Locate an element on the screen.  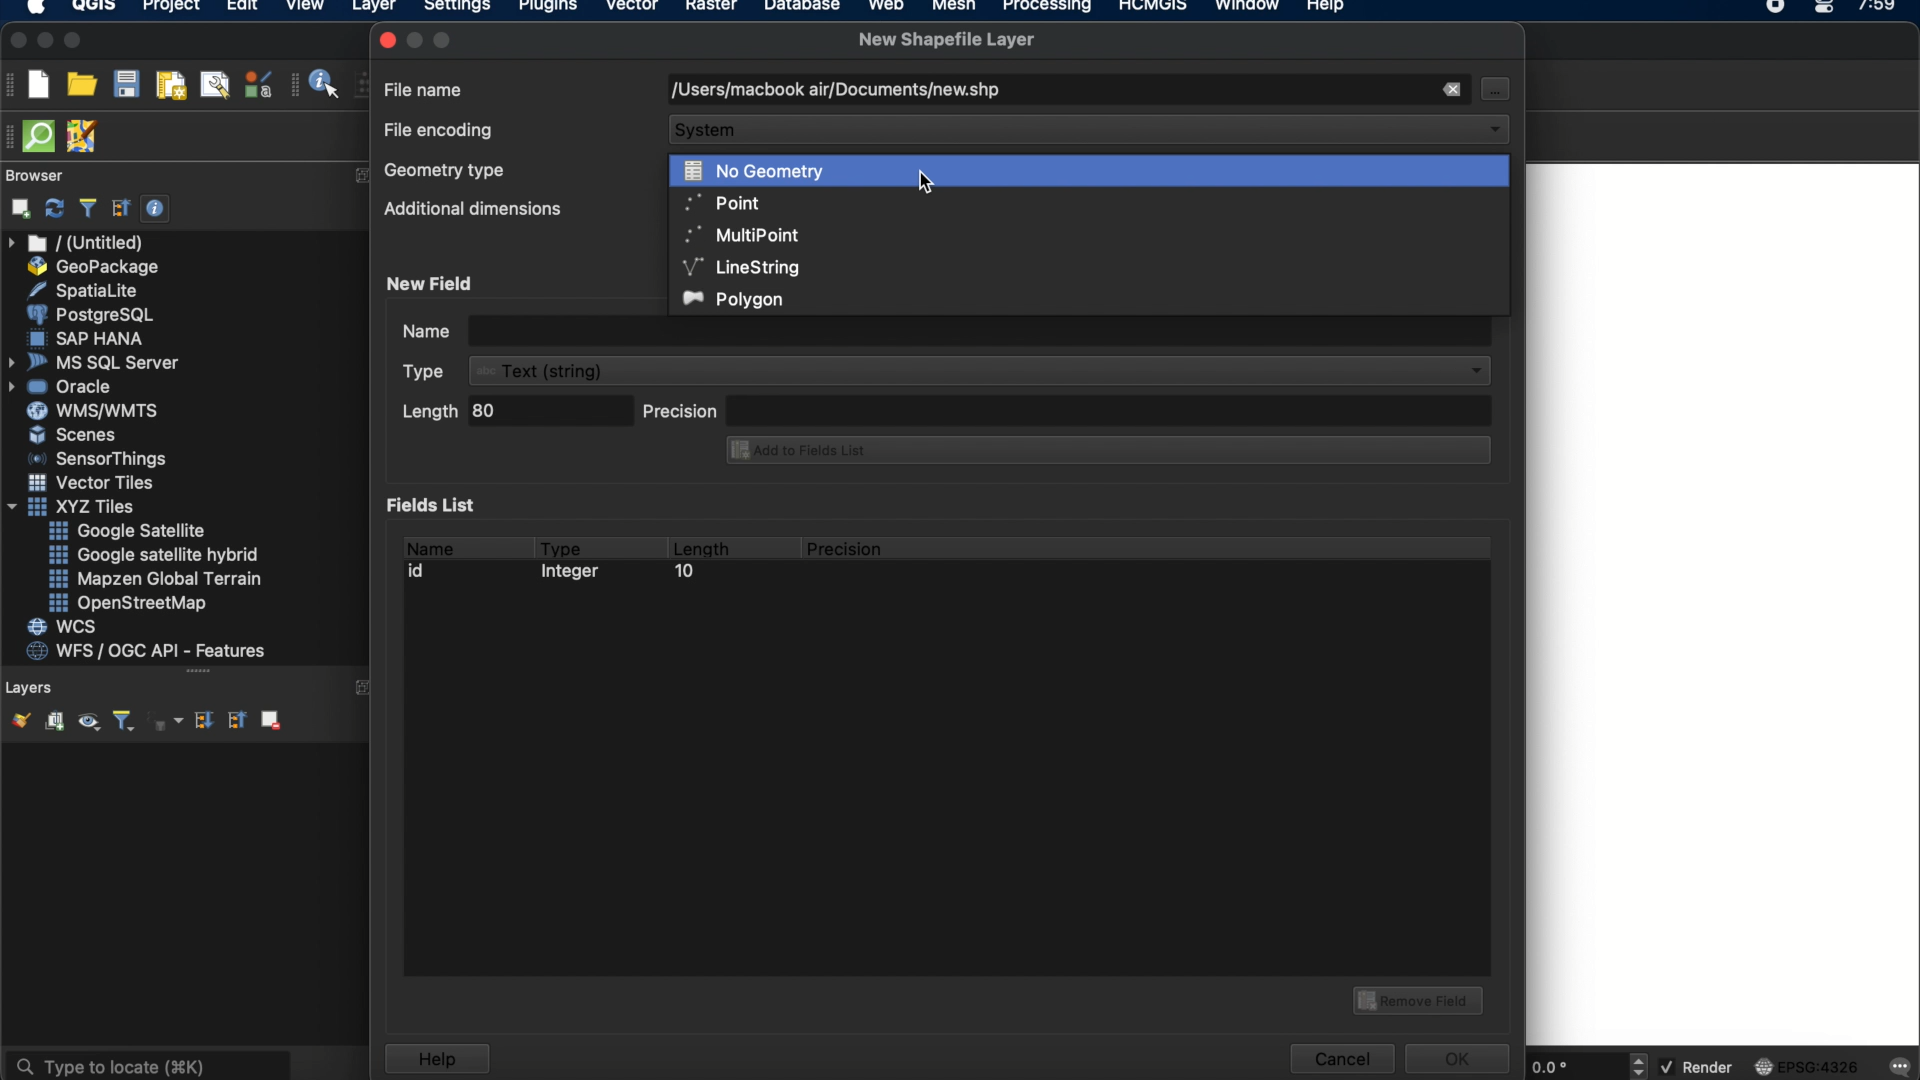
style manager is located at coordinates (259, 84).